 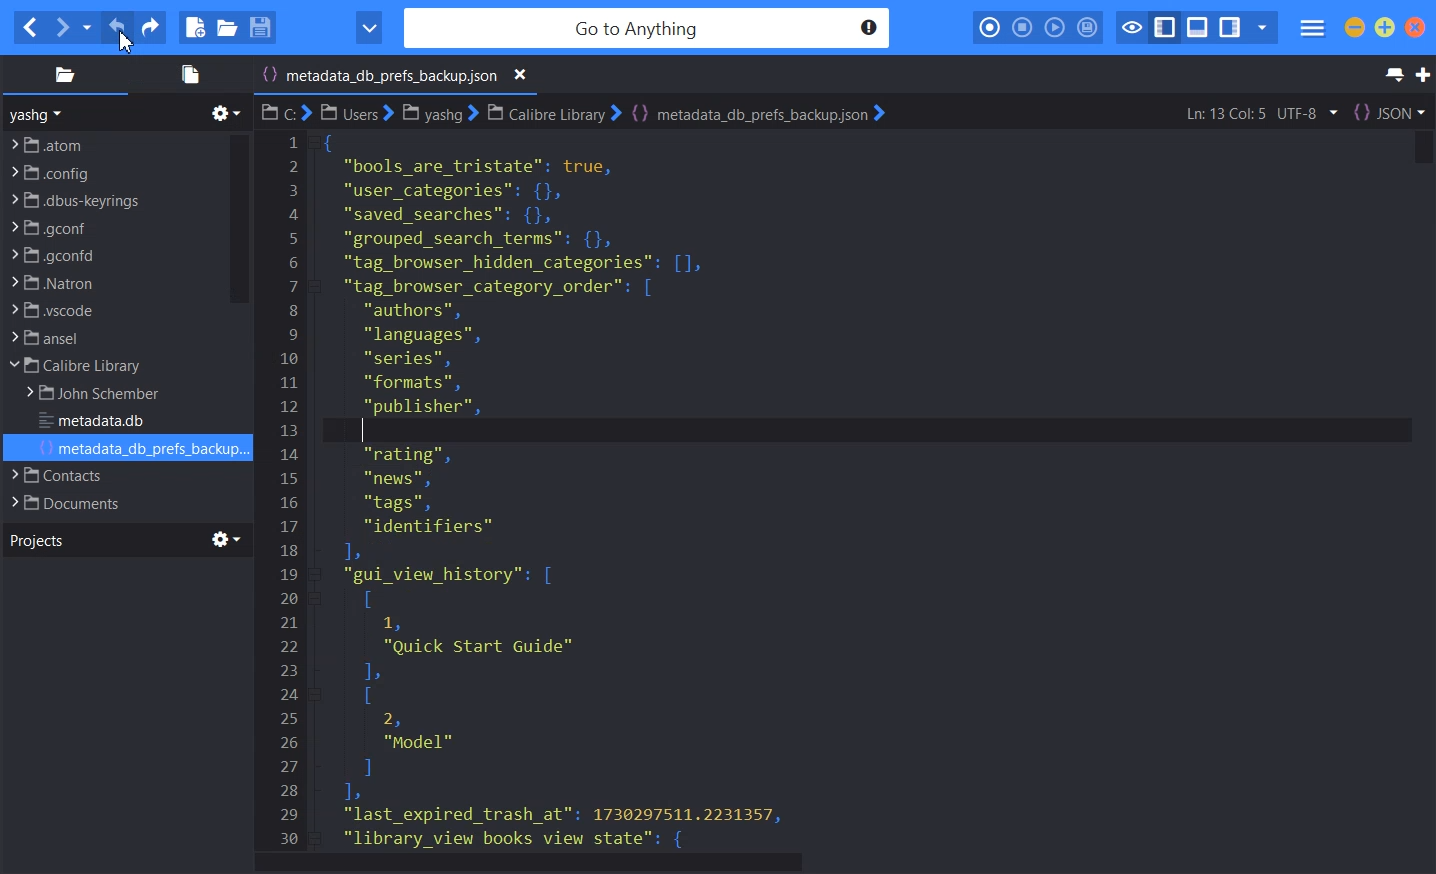 What do you see at coordinates (1313, 29) in the screenshot?
I see `Menu` at bounding box center [1313, 29].